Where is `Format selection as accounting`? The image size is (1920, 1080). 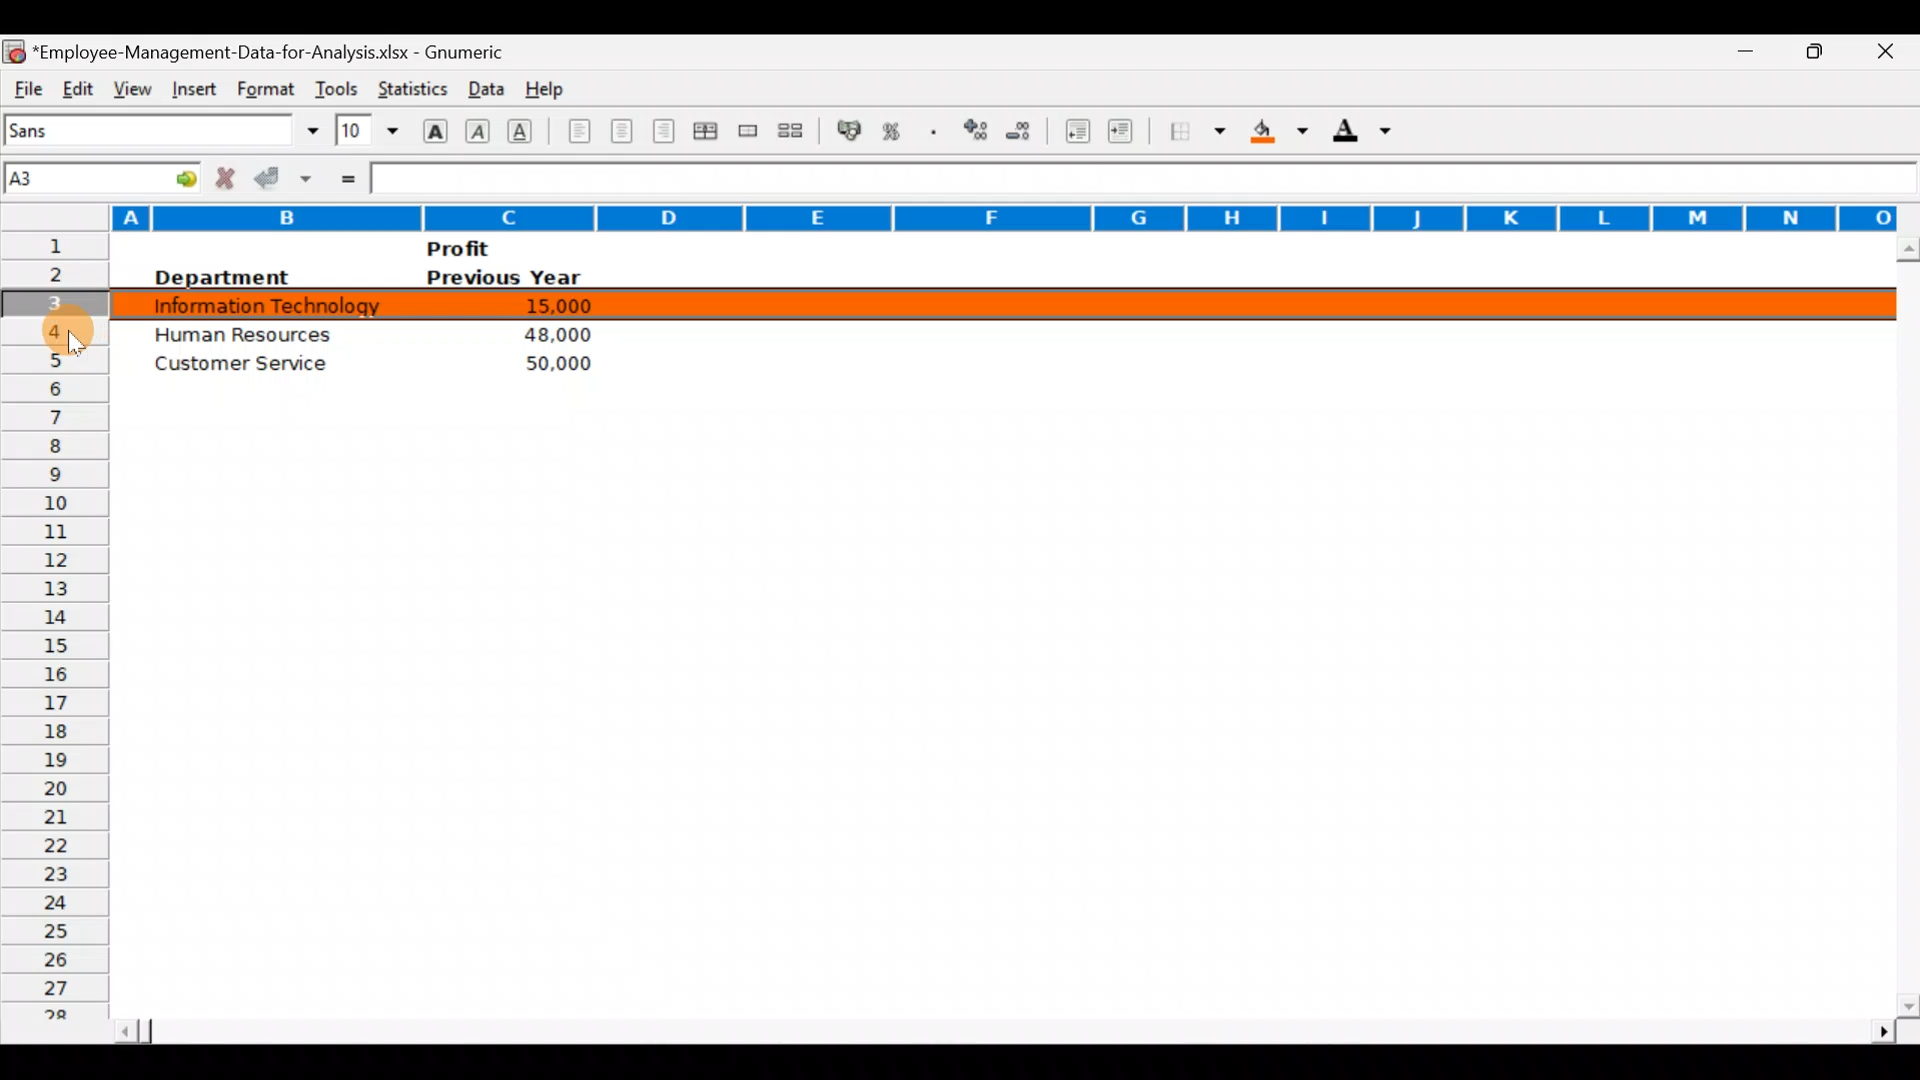
Format selection as accounting is located at coordinates (850, 128).